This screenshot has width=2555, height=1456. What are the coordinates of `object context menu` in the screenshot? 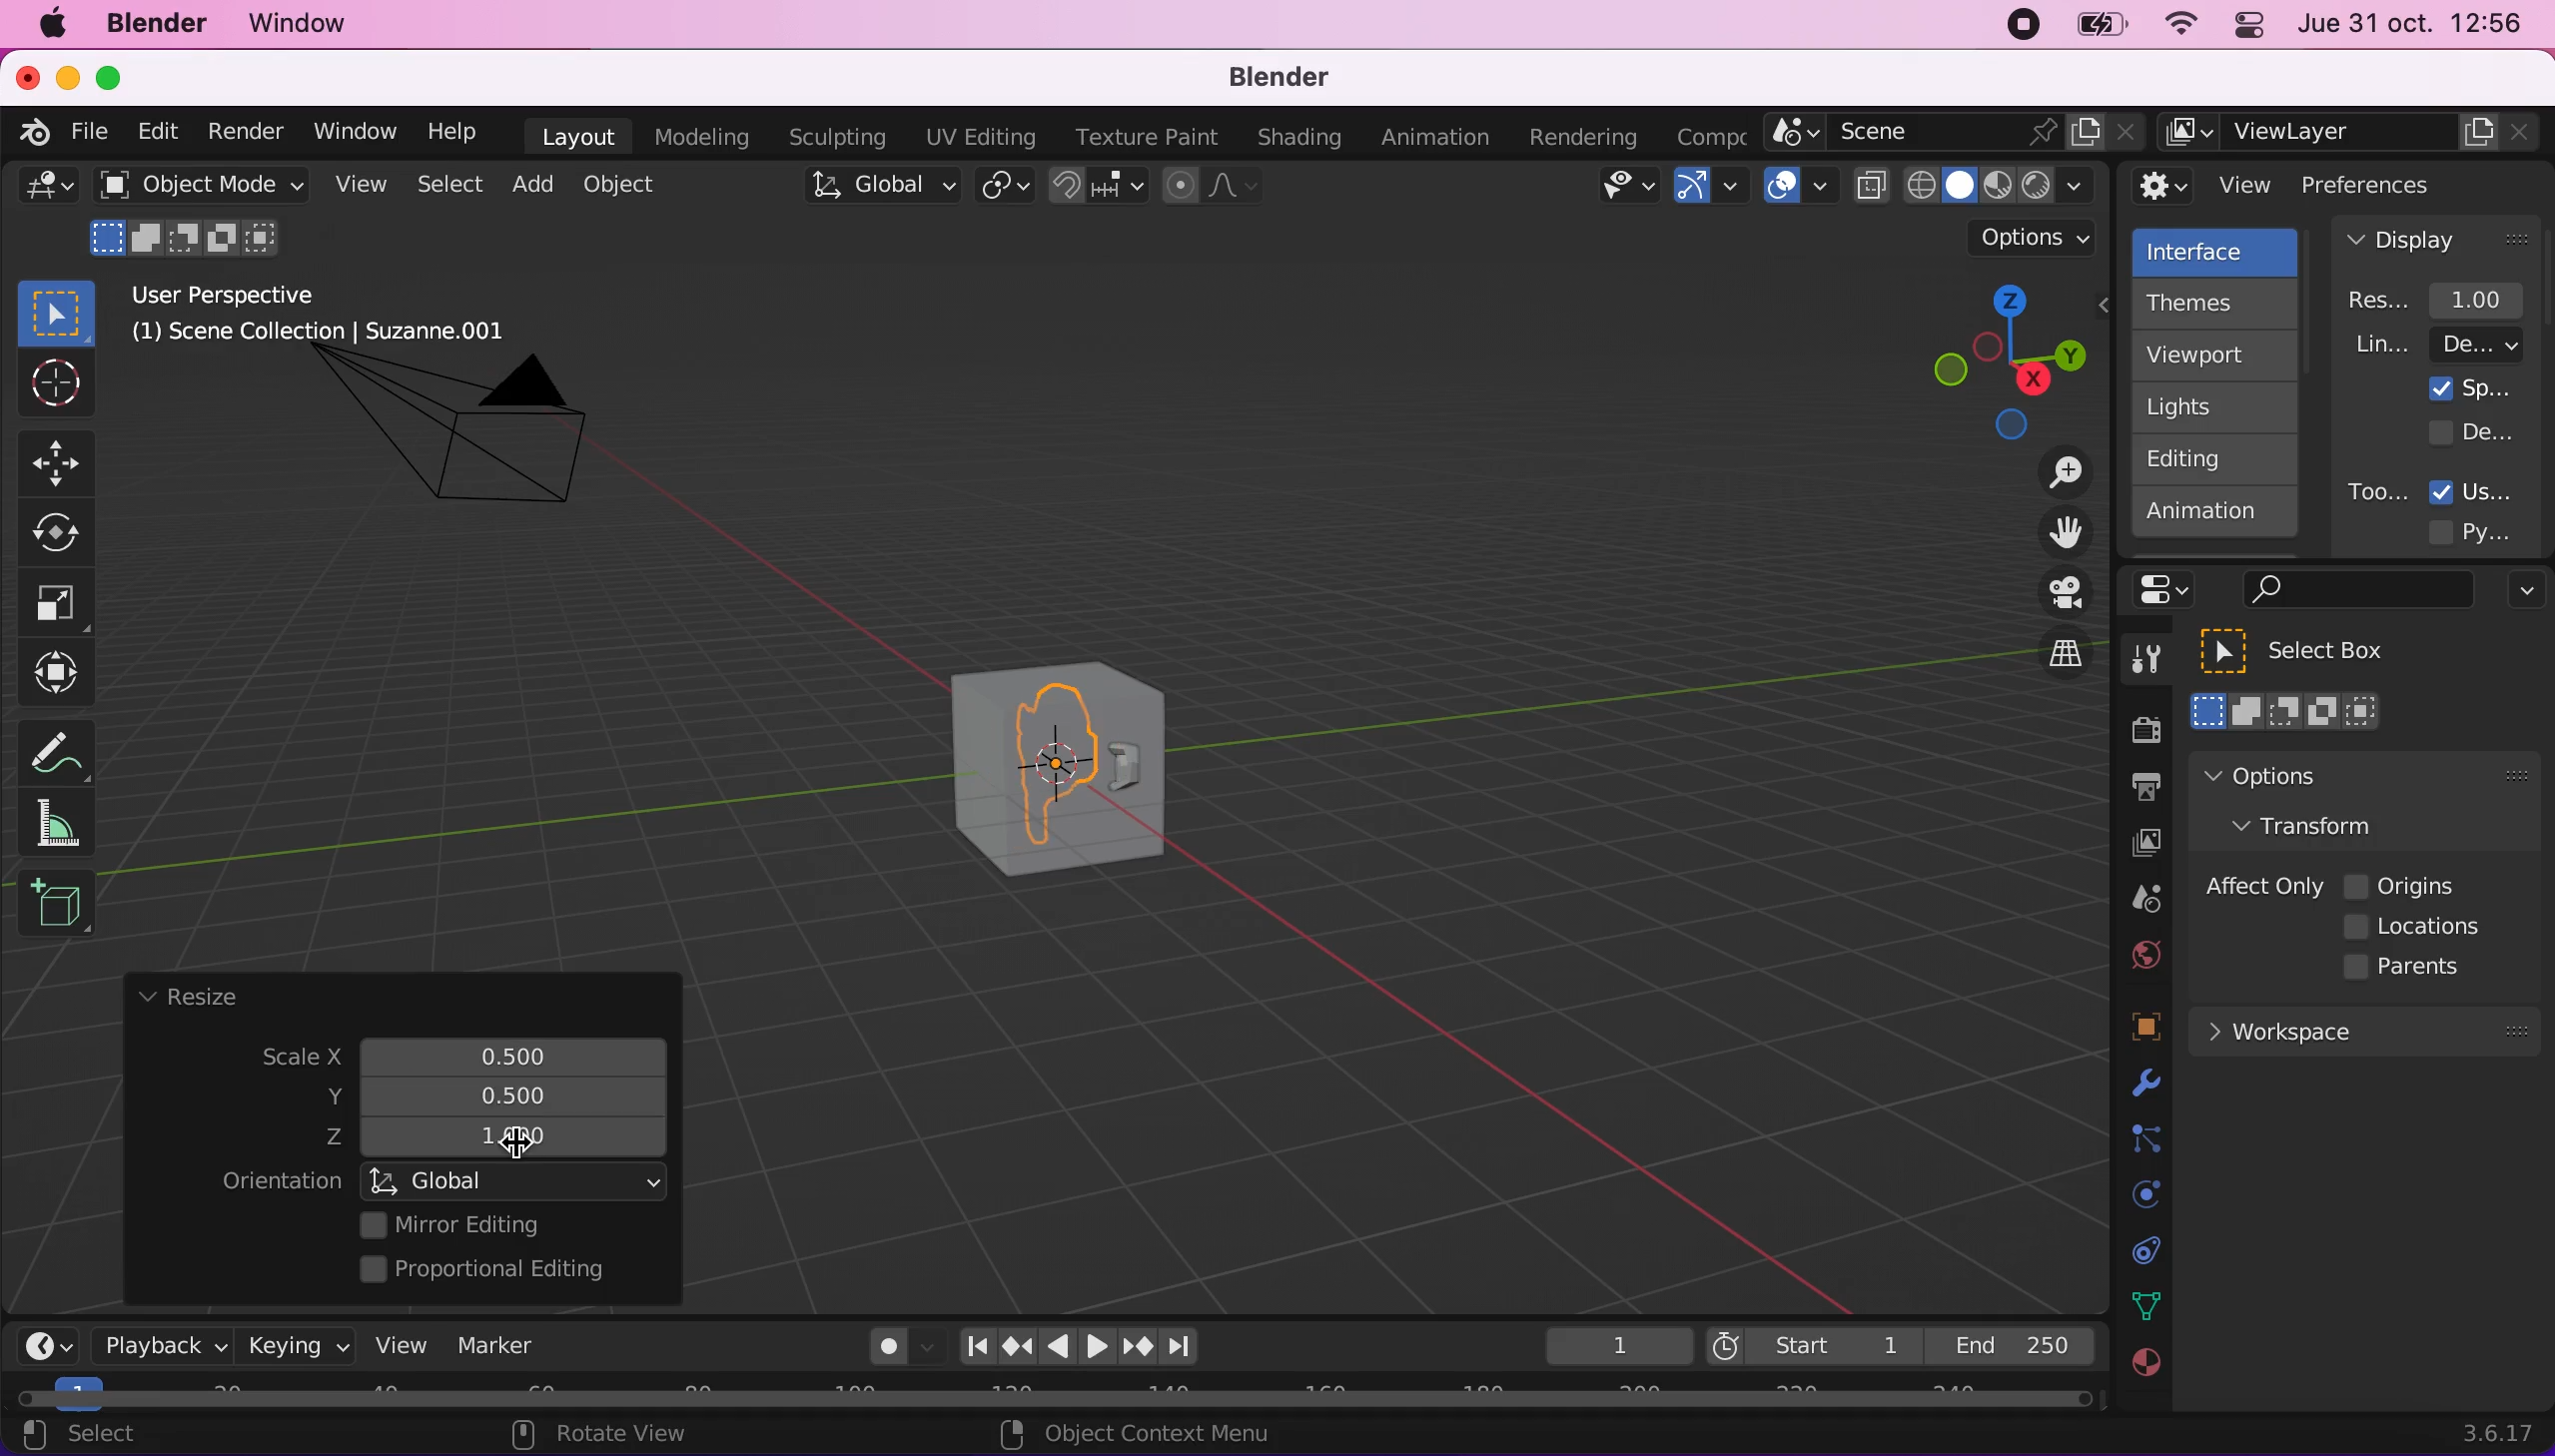 It's located at (1142, 1433).